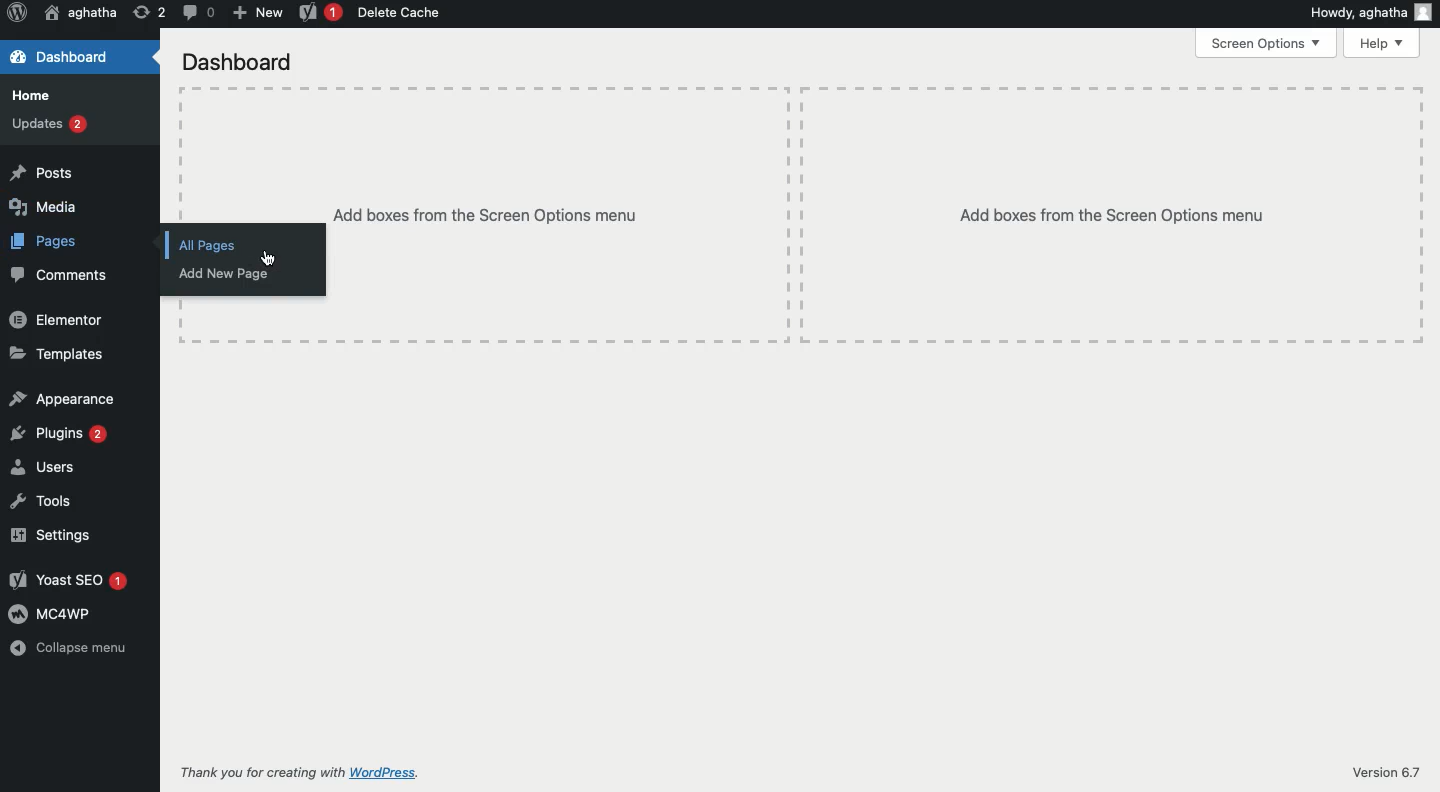 This screenshot has width=1440, height=792. I want to click on Pages, so click(48, 240).